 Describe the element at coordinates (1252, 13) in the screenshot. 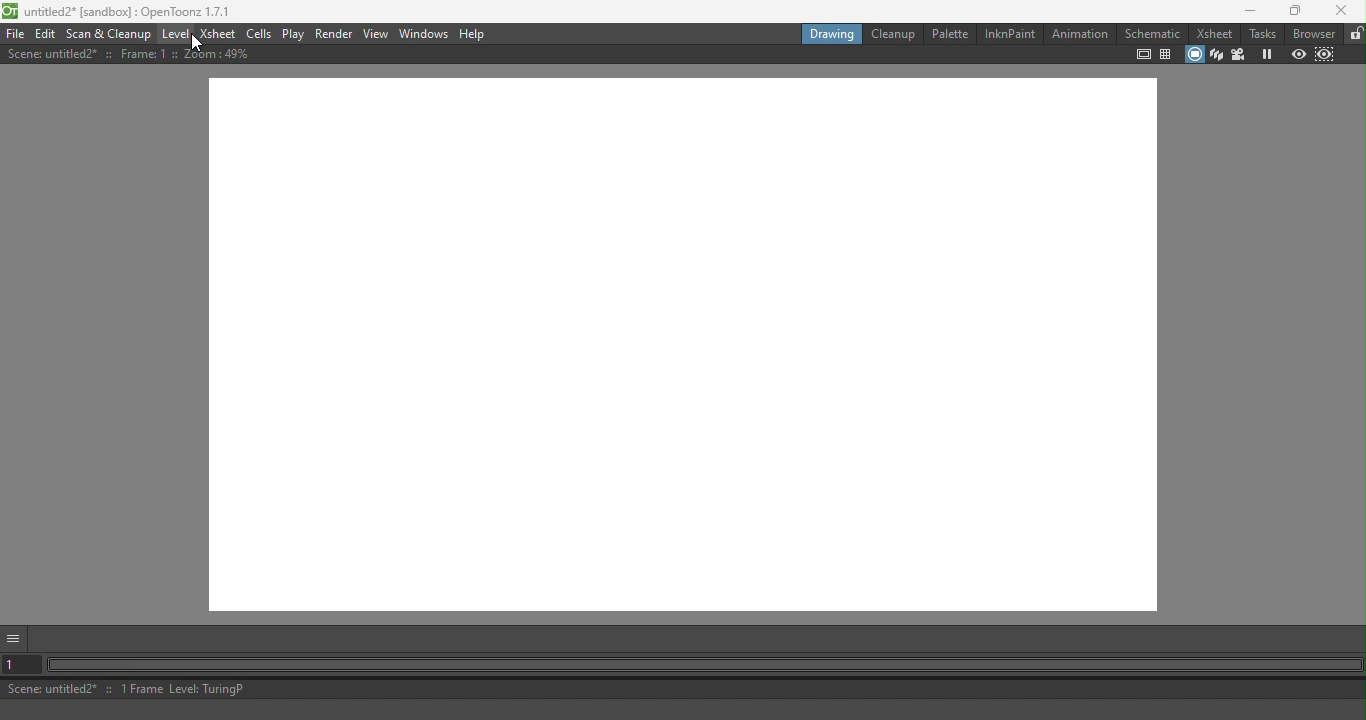

I see `Minimize` at that location.